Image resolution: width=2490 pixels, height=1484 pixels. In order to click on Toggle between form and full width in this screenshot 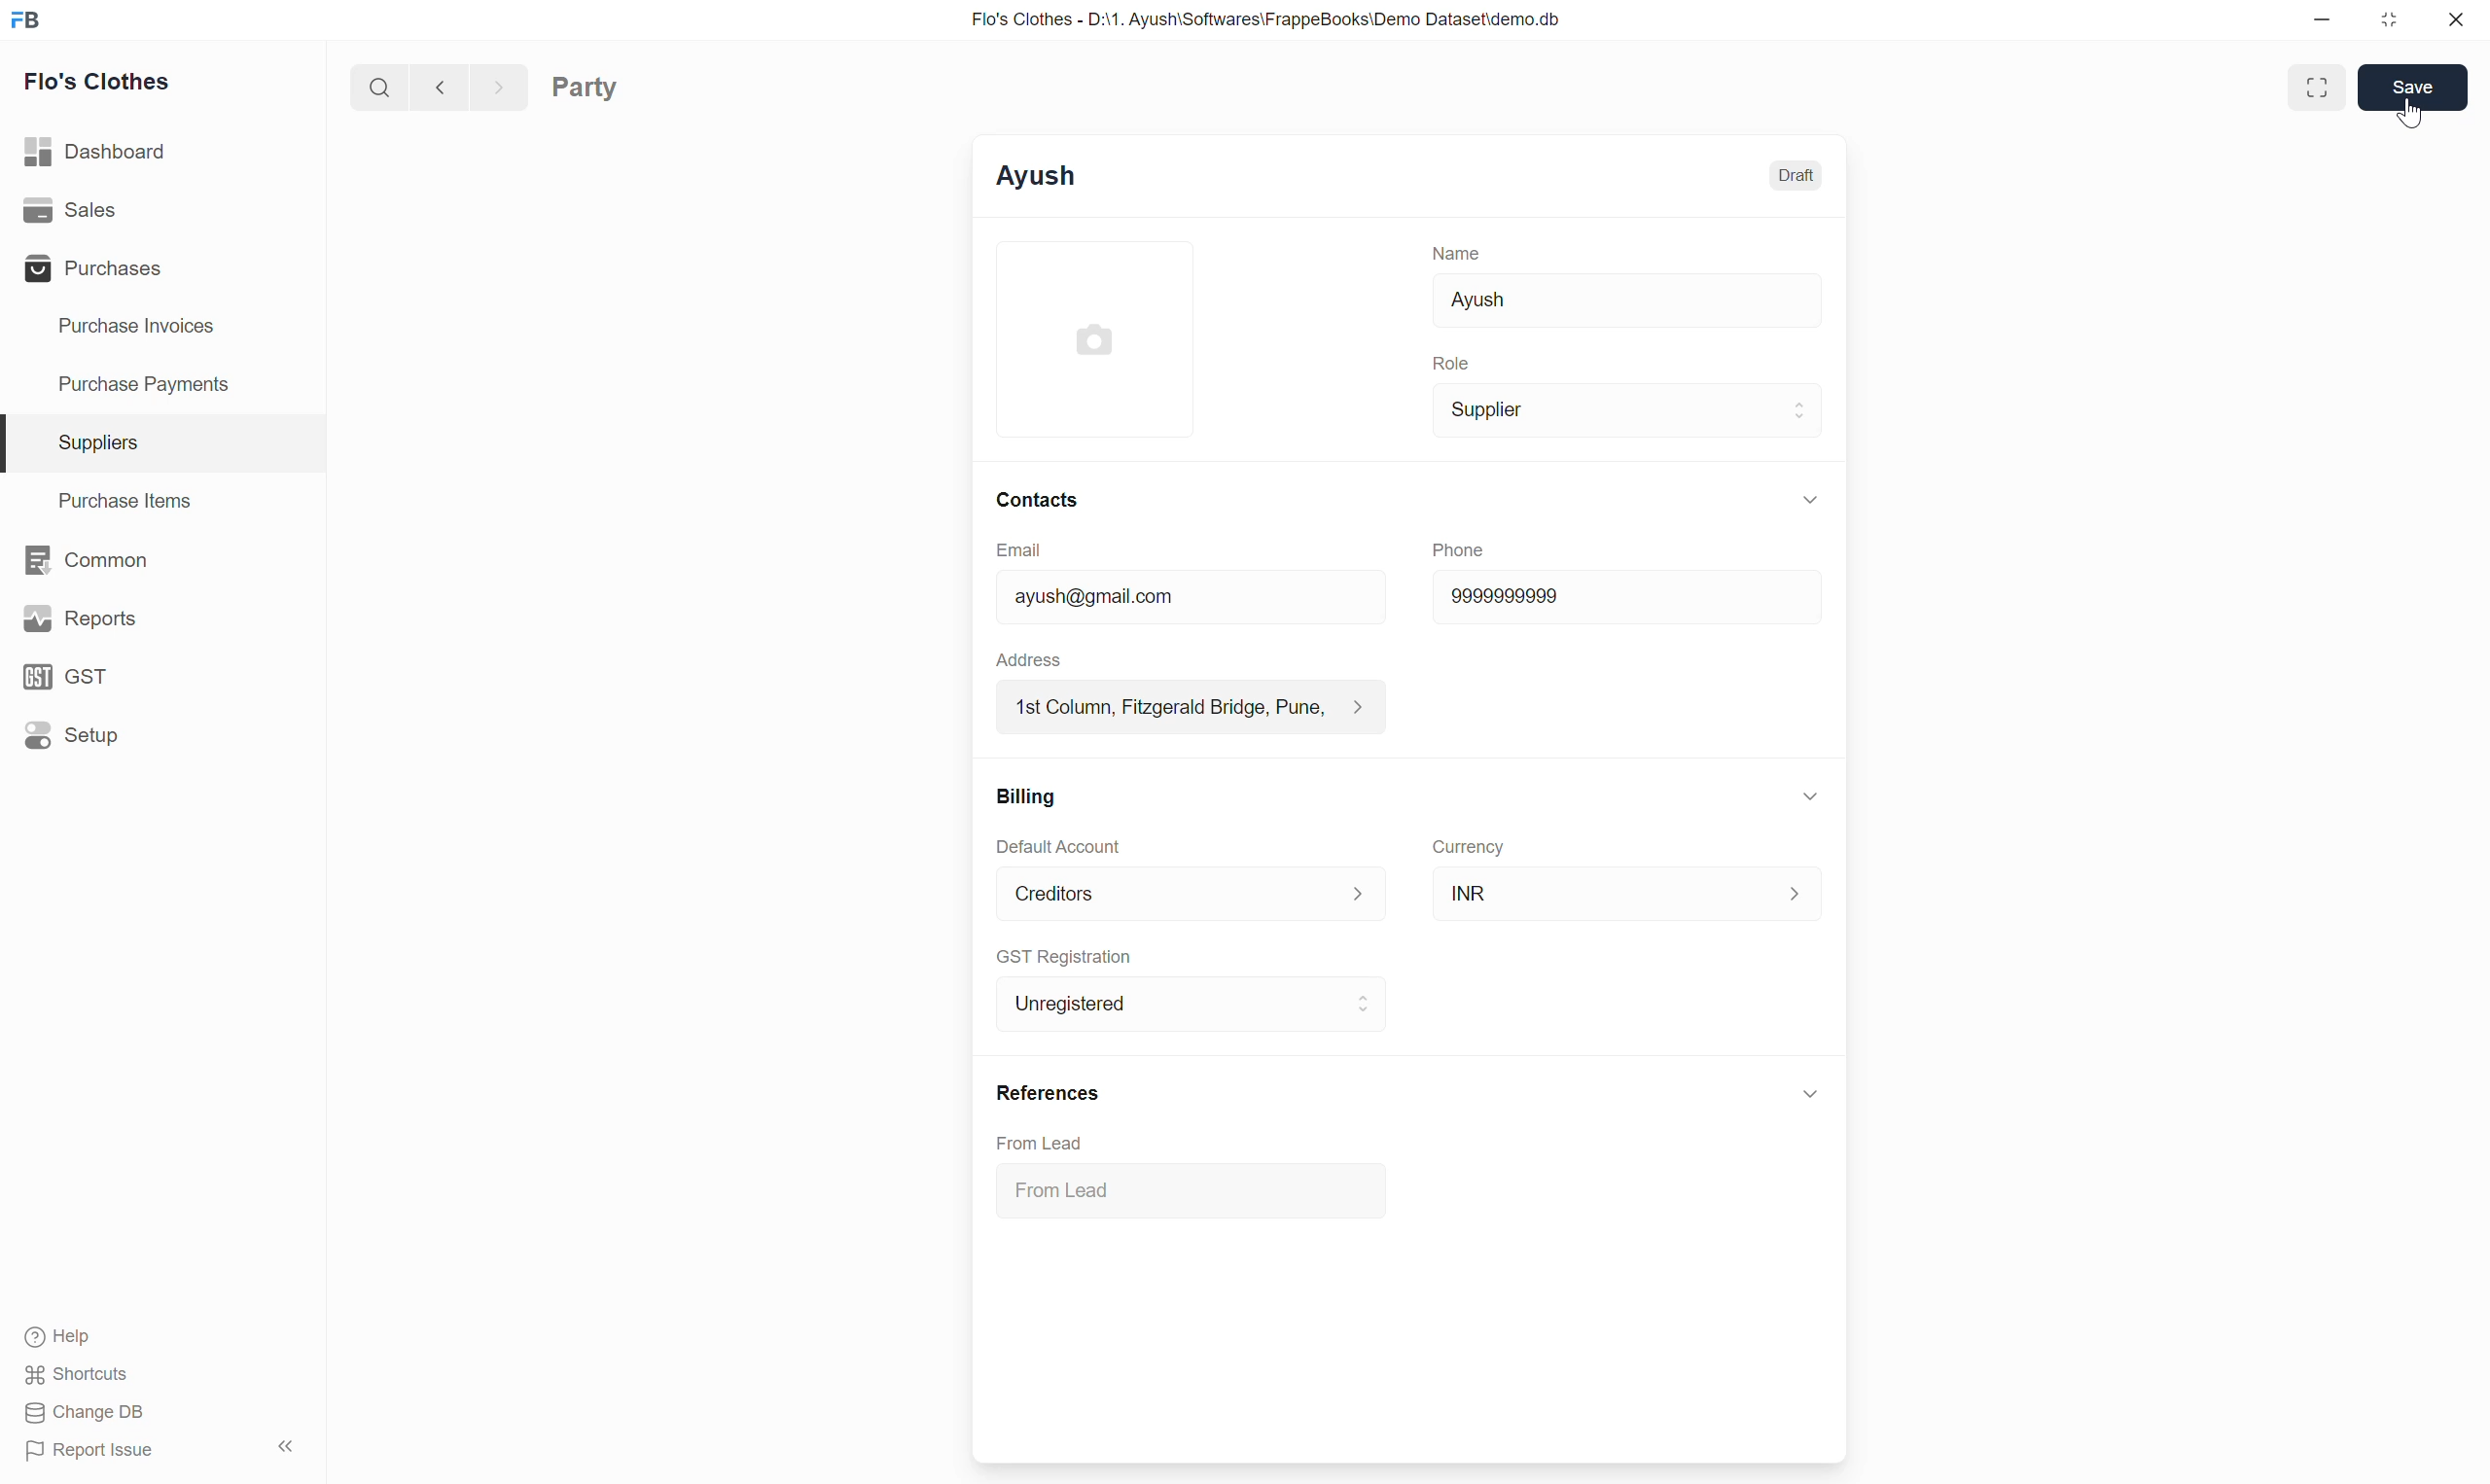, I will do `click(2316, 87)`.